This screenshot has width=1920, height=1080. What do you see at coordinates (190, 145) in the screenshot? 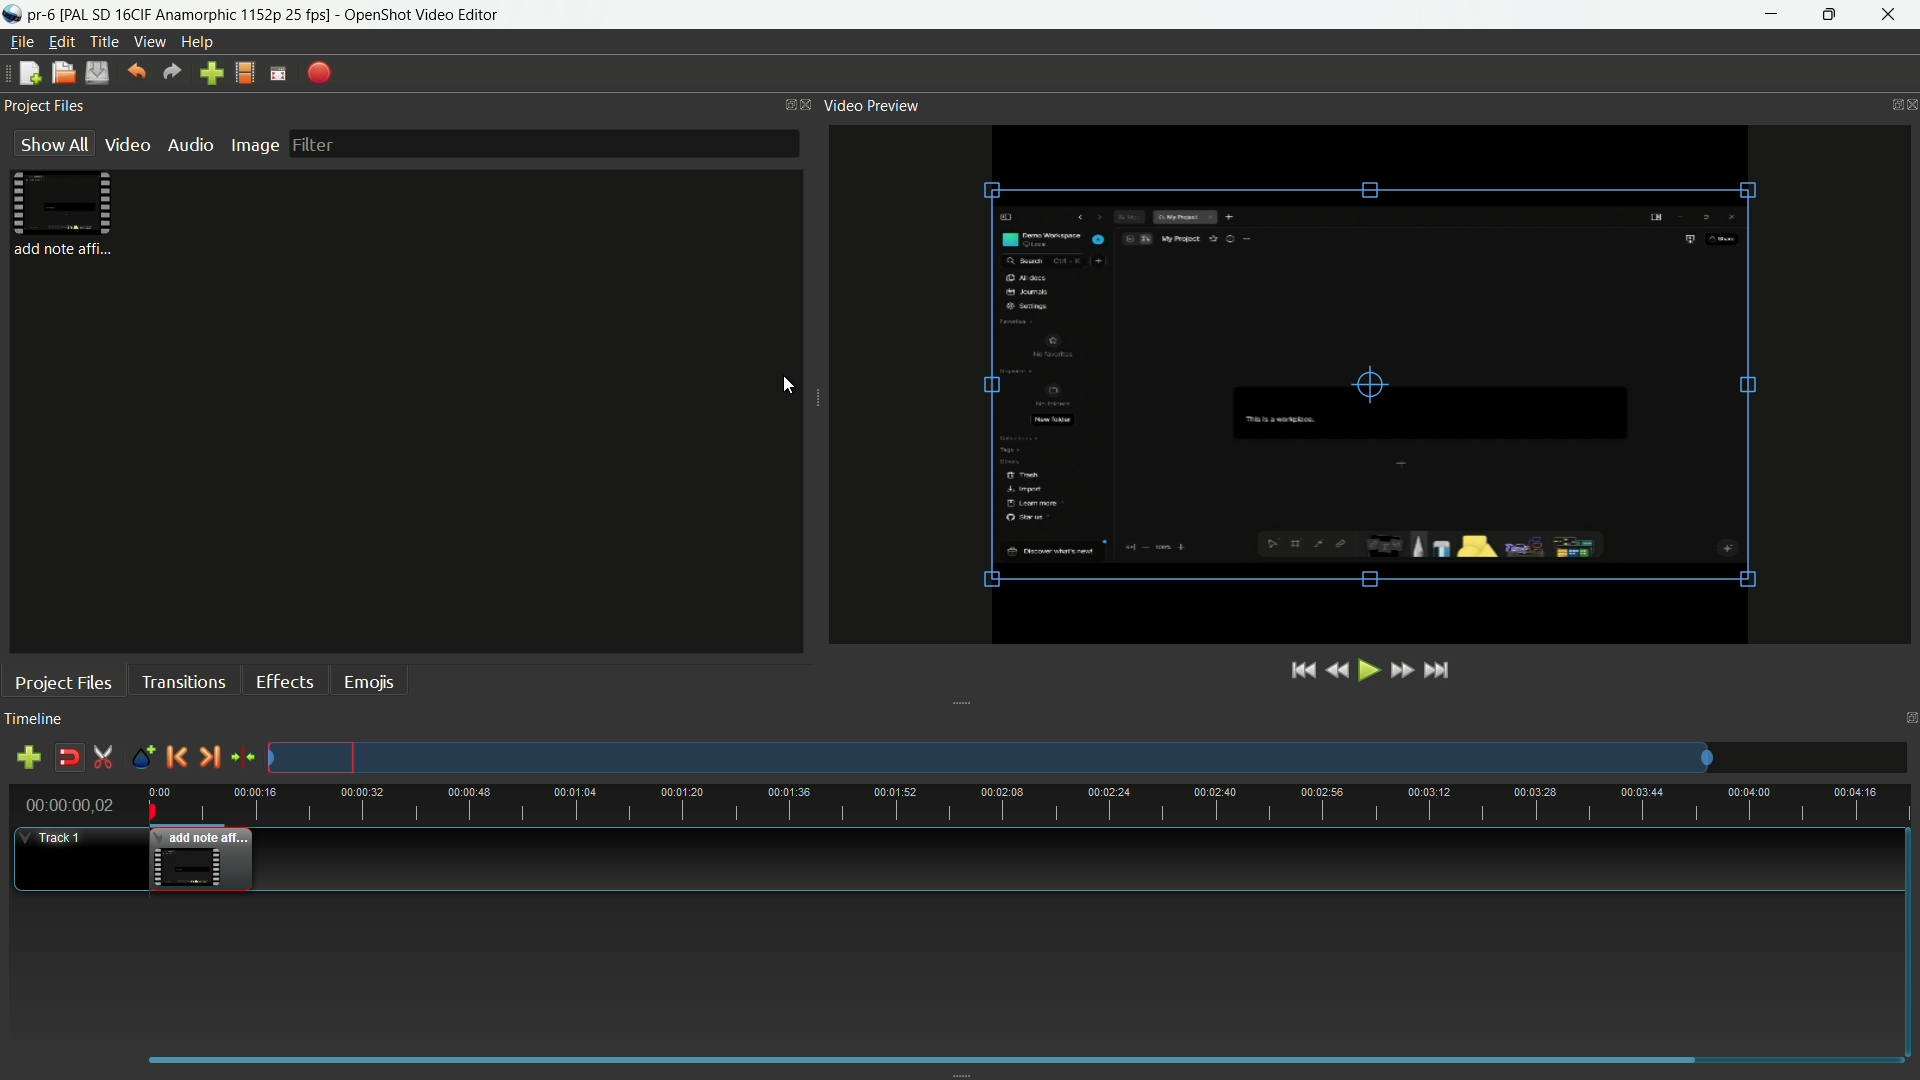
I see `audio` at bounding box center [190, 145].